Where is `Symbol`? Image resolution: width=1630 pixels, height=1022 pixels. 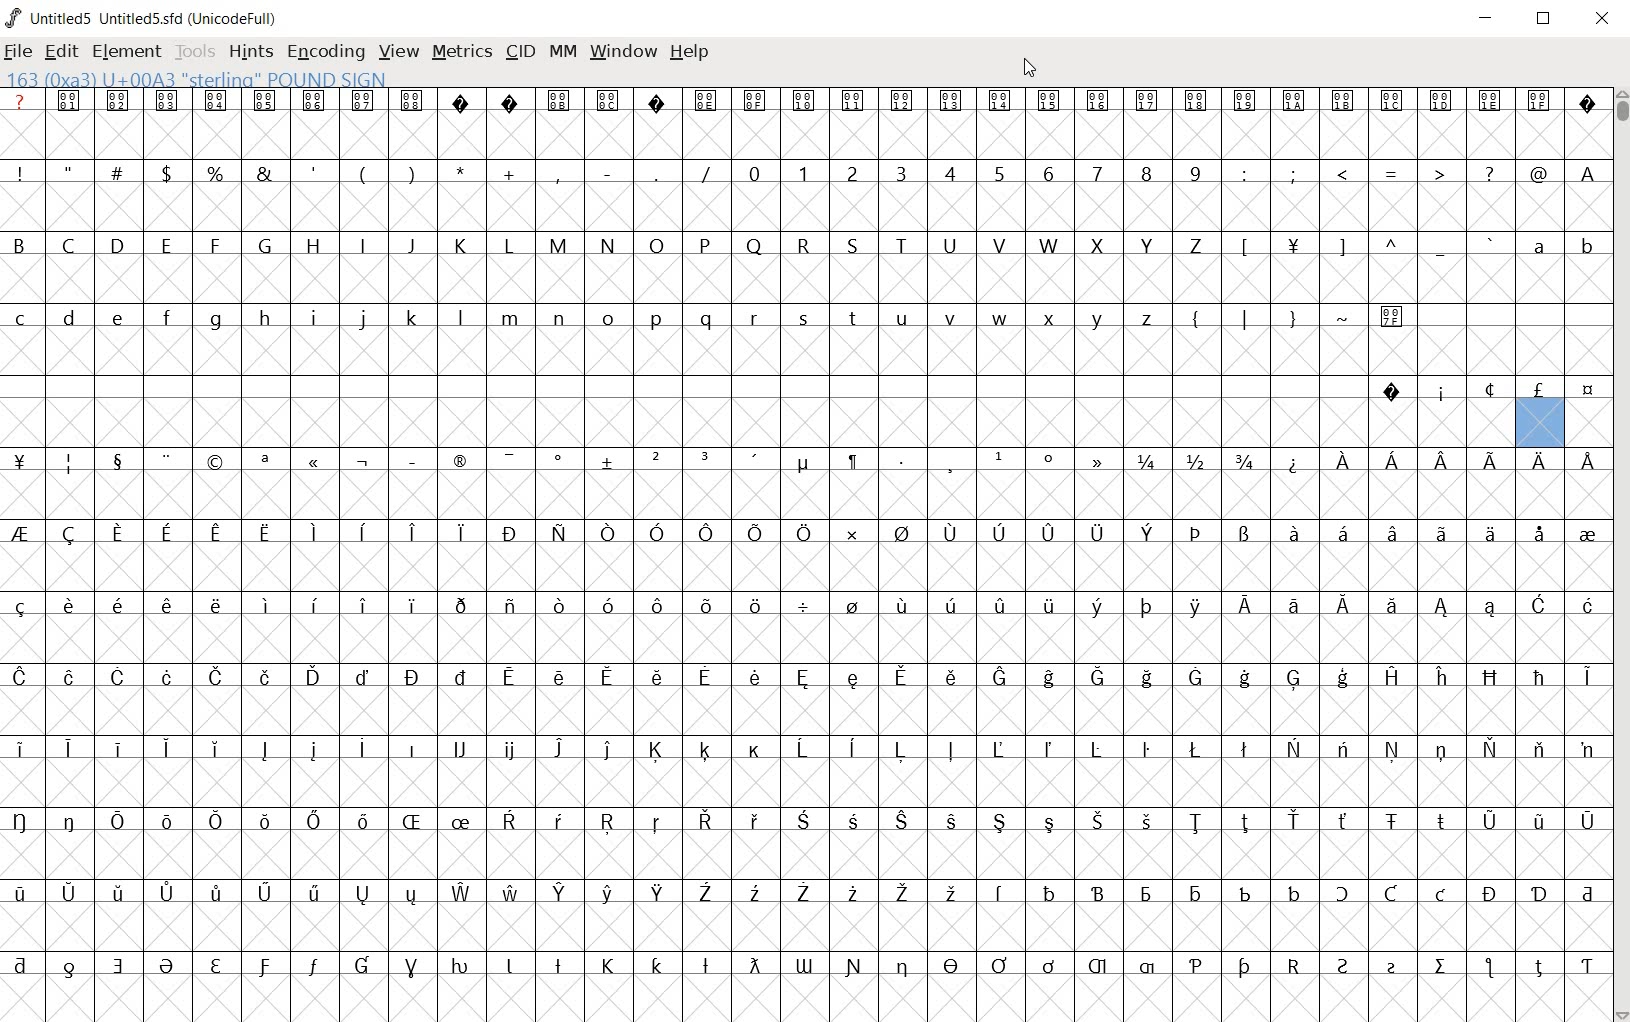 Symbol is located at coordinates (807, 533).